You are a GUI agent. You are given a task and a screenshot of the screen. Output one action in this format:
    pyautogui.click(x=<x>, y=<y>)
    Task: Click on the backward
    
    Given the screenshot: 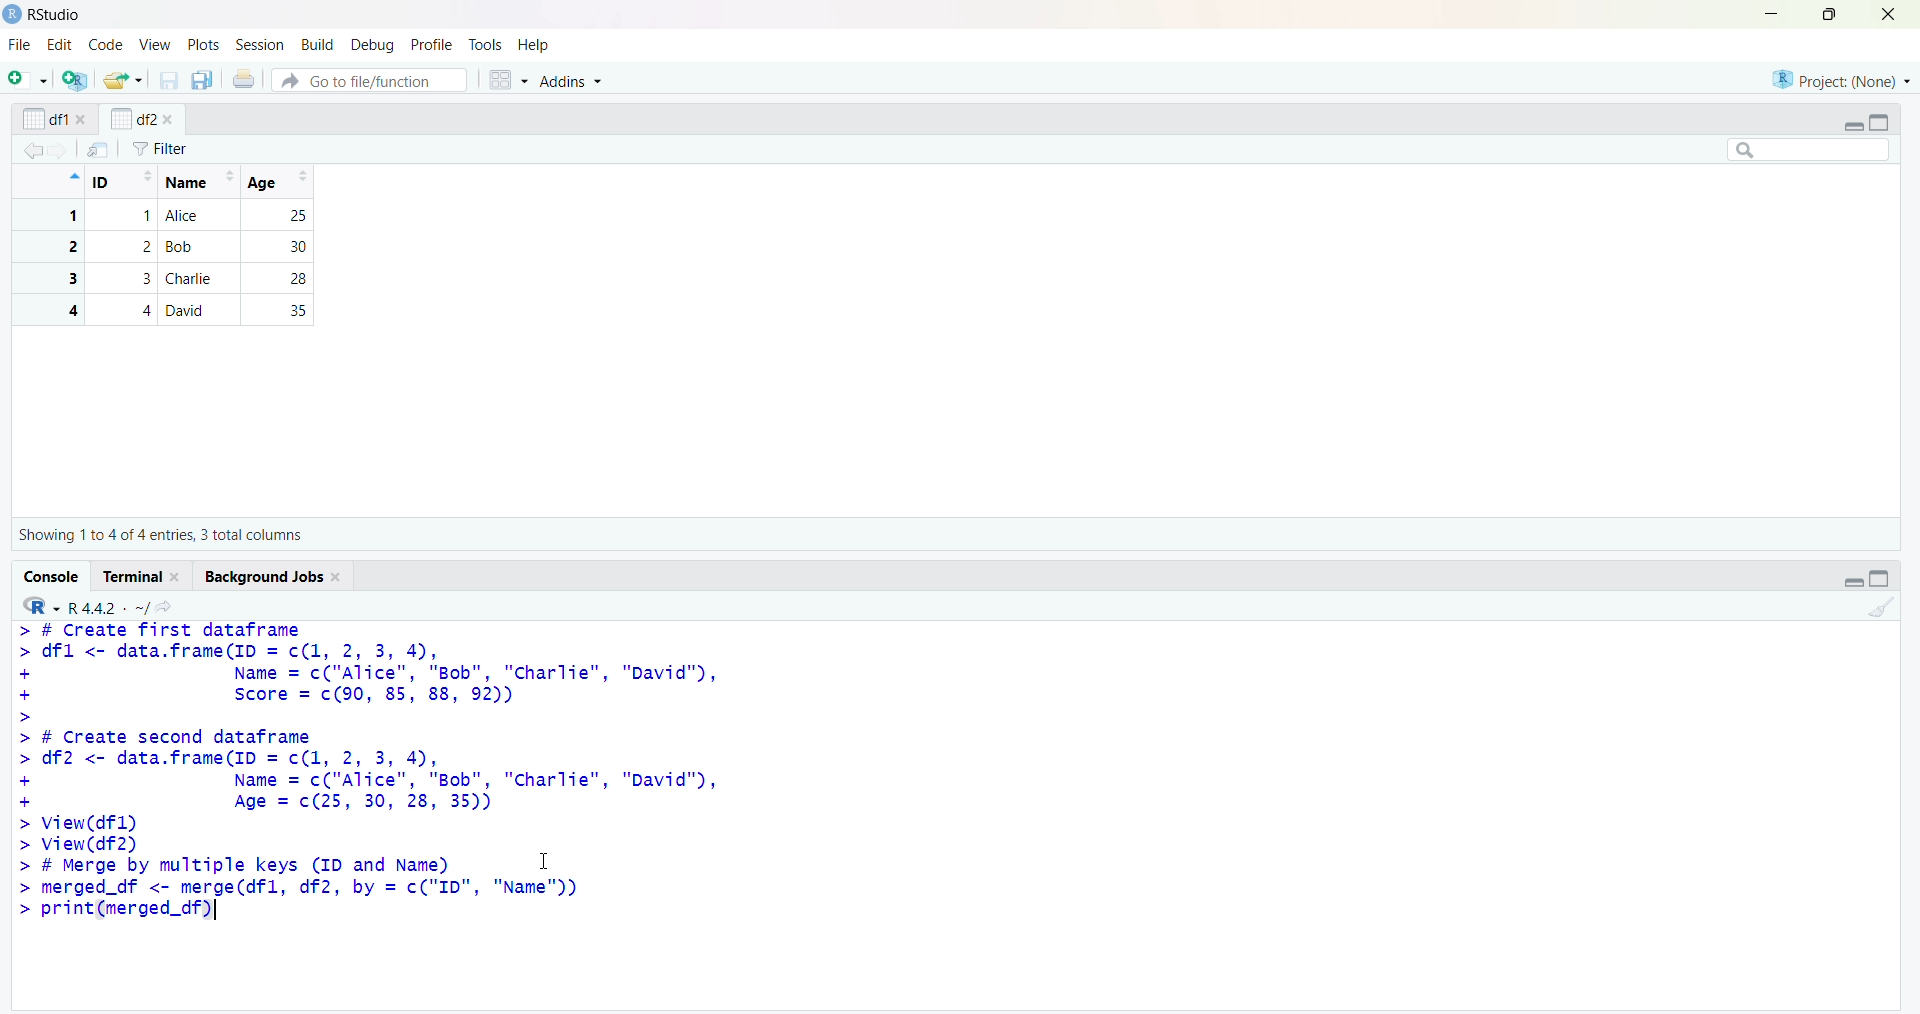 What is the action you would take?
    pyautogui.click(x=32, y=150)
    